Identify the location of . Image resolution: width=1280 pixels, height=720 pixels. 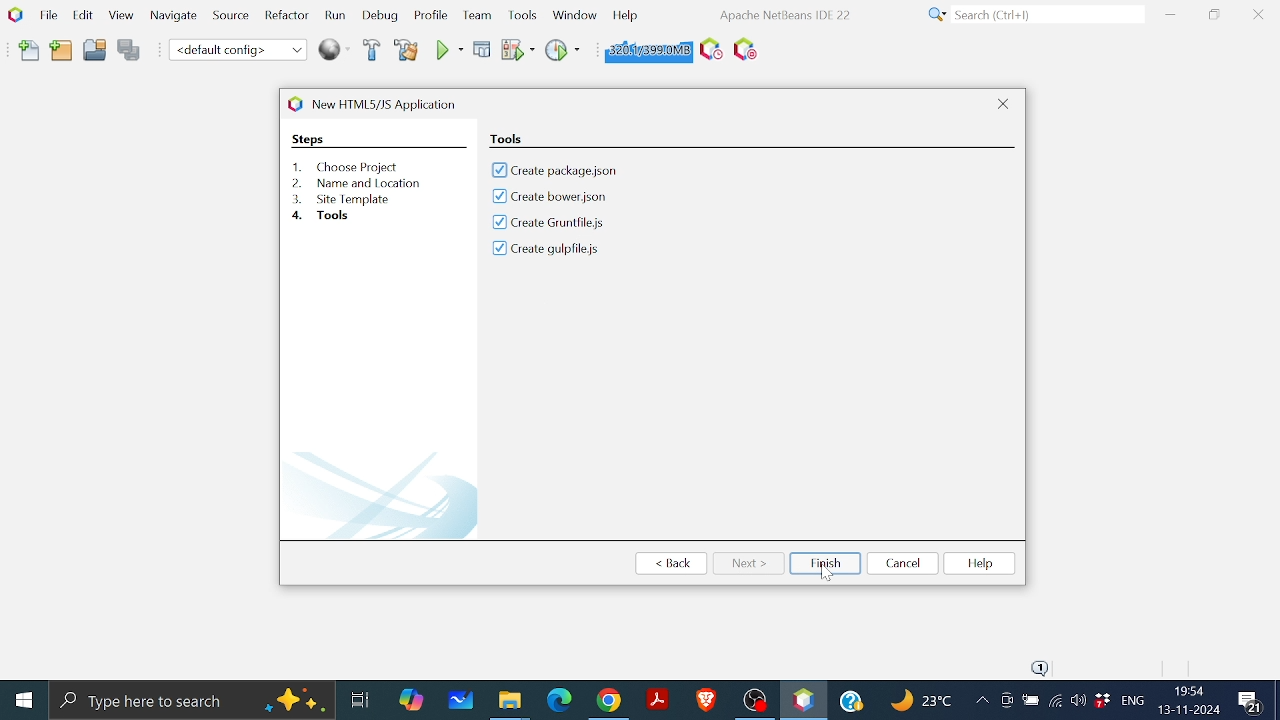
(574, 13).